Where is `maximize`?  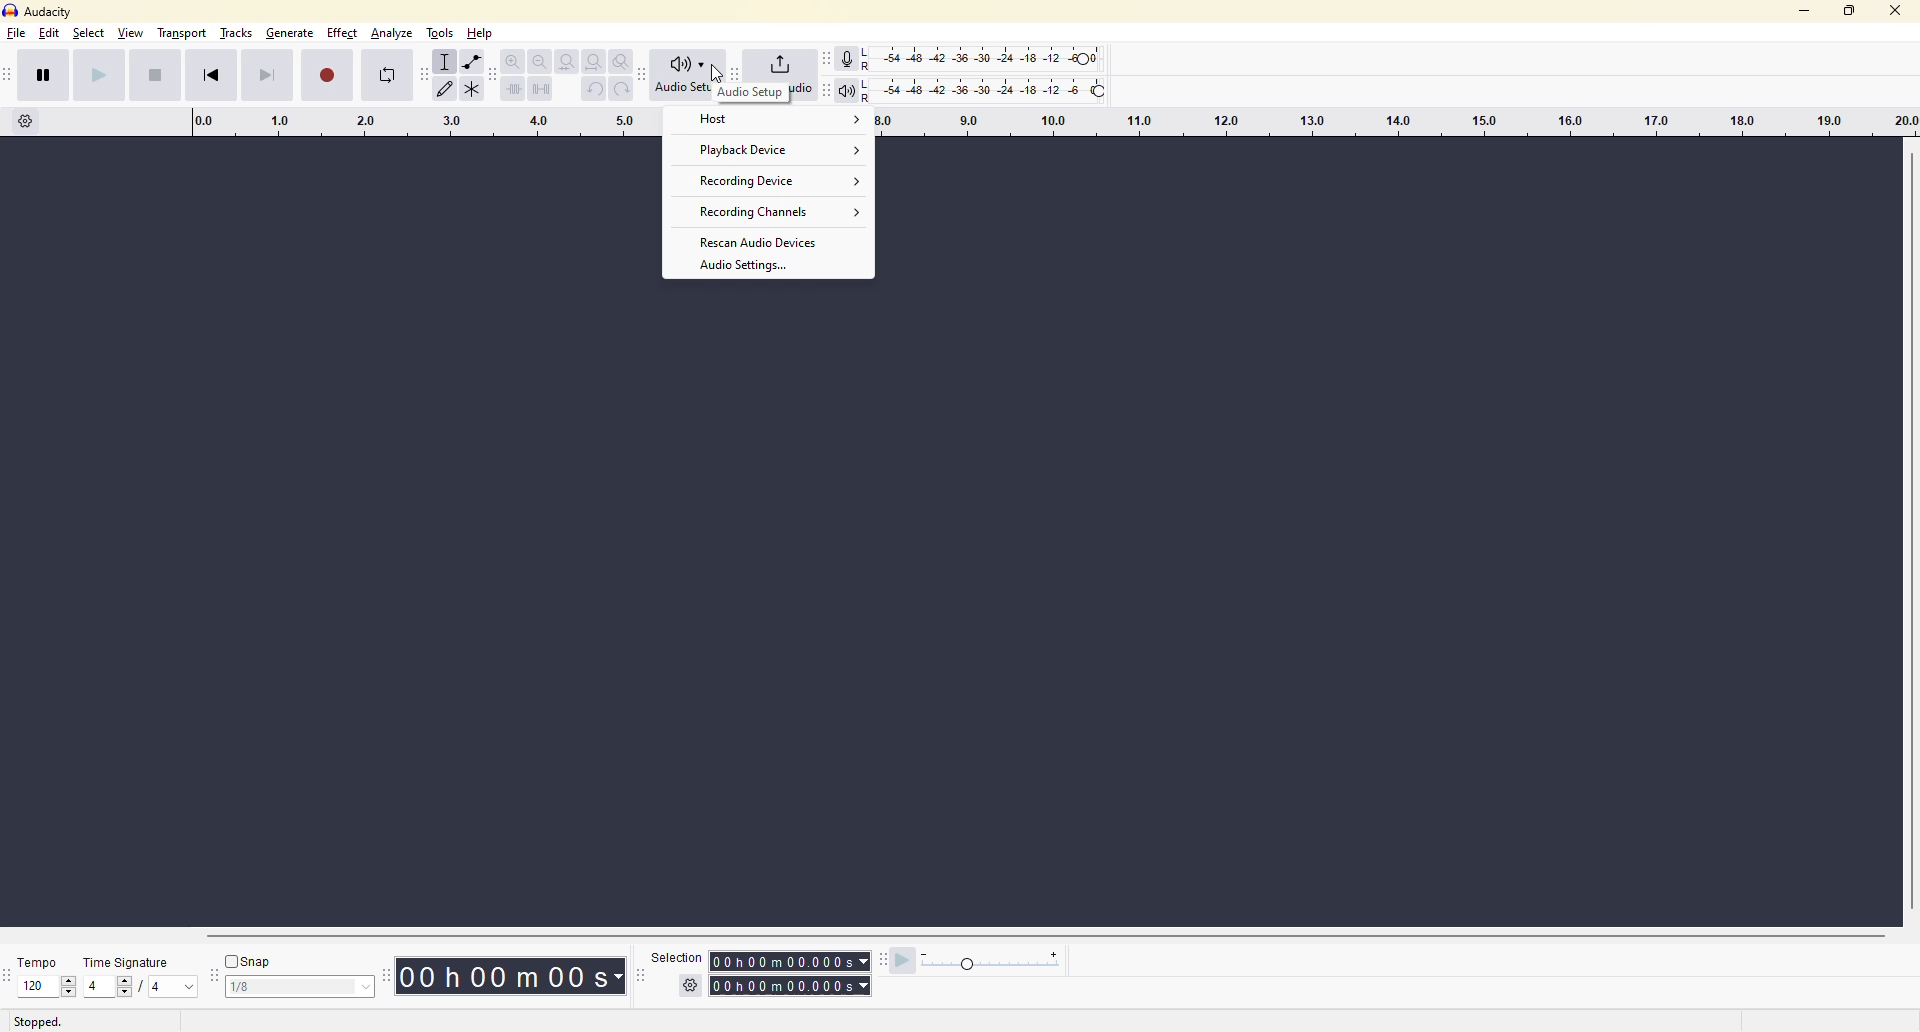 maximize is located at coordinates (1851, 11).